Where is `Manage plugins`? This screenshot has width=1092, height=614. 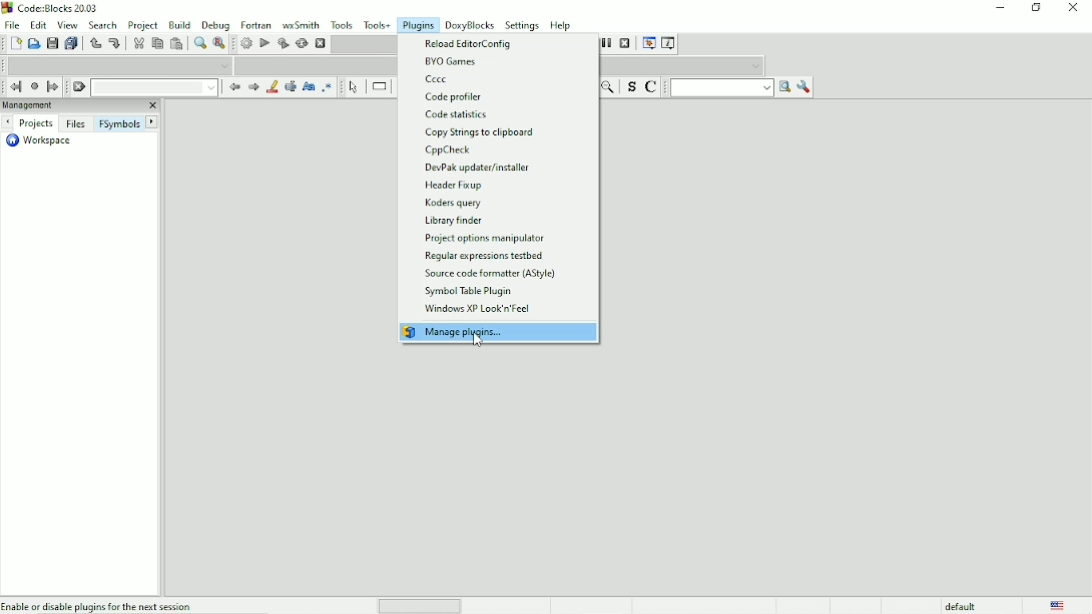 Manage plugins is located at coordinates (497, 335).